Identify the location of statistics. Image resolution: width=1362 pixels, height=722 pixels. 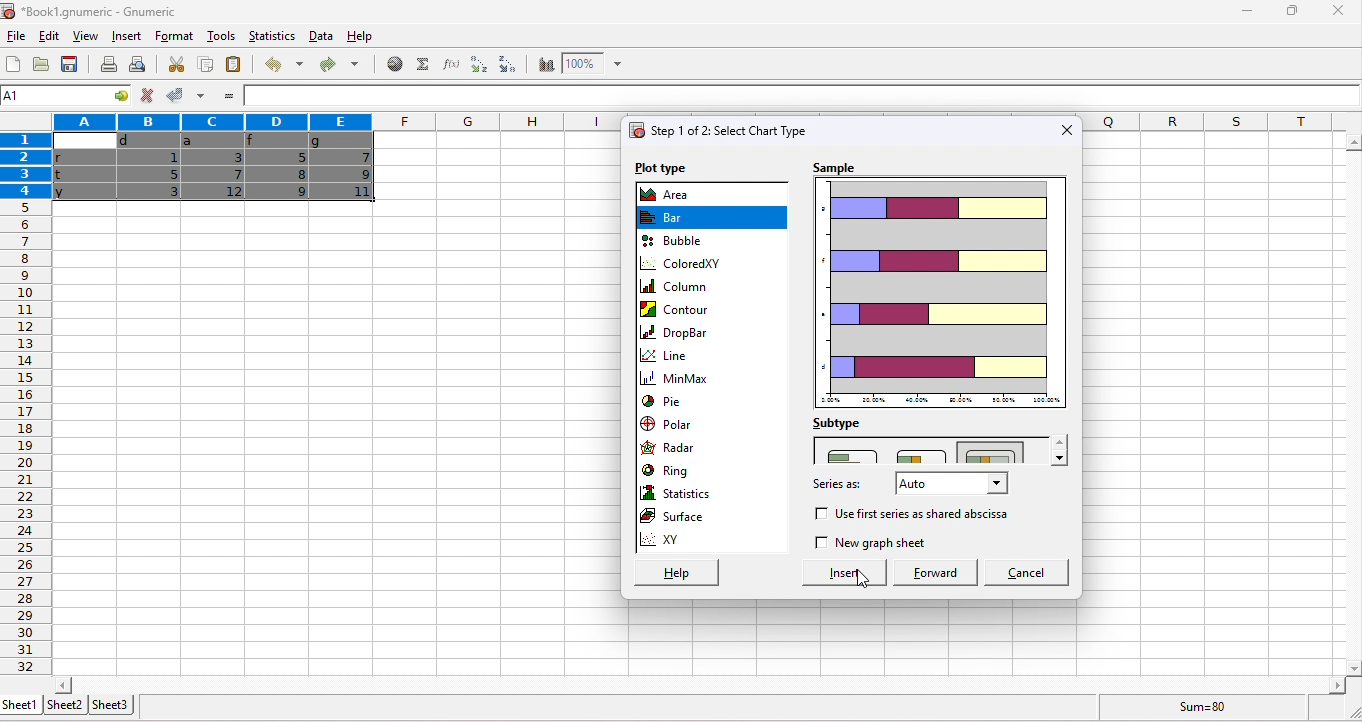
(272, 35).